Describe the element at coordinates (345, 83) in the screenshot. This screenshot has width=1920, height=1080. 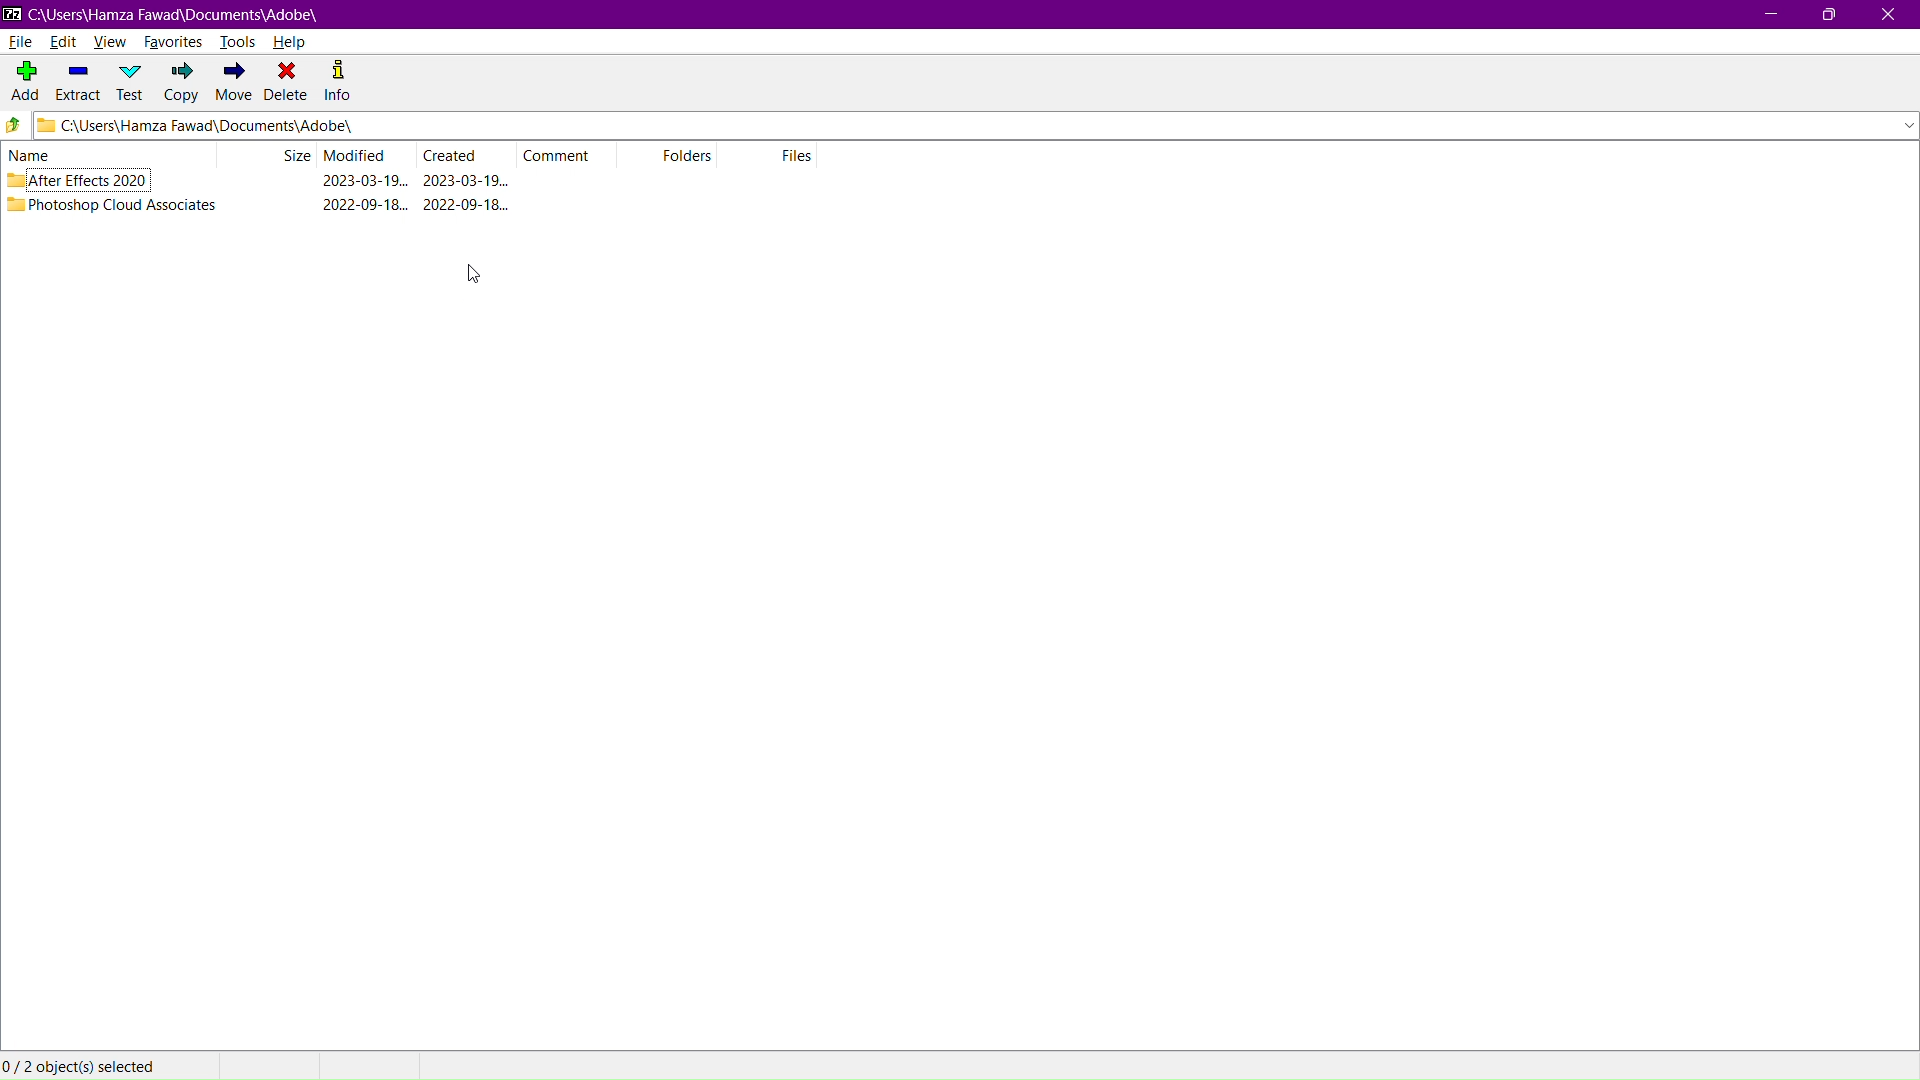
I see `Info` at that location.